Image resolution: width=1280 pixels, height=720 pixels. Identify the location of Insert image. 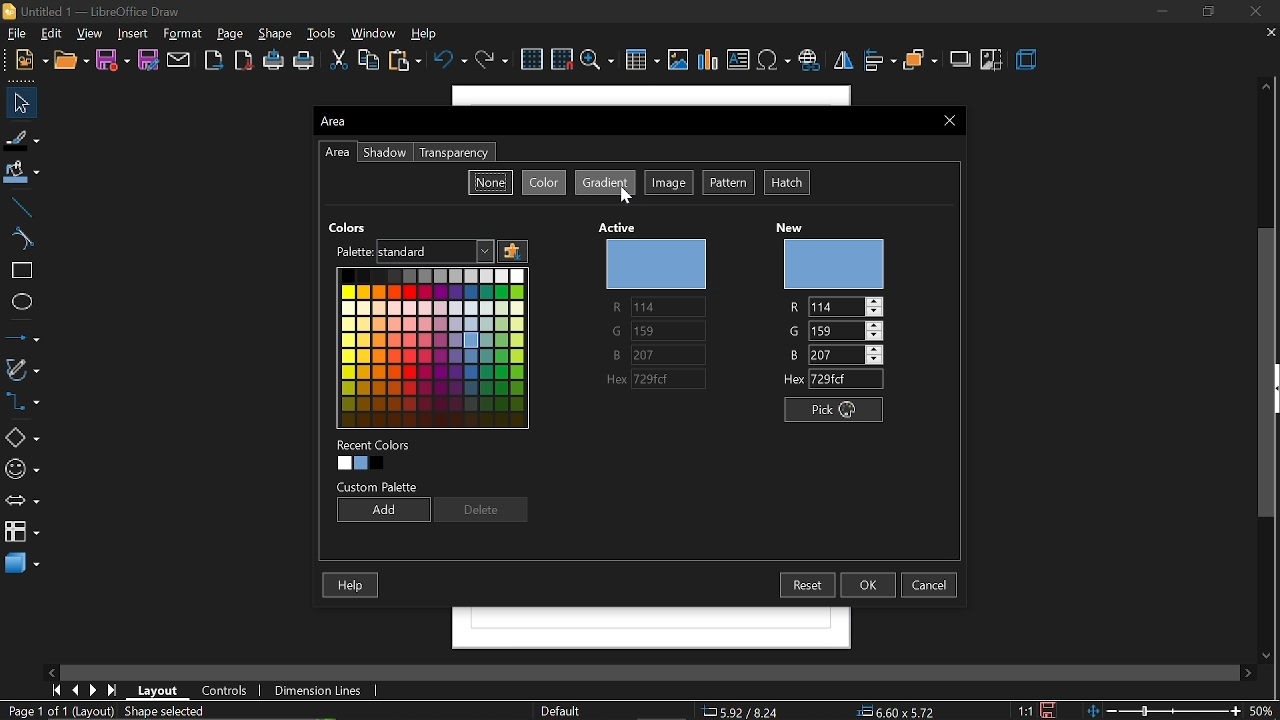
(678, 60).